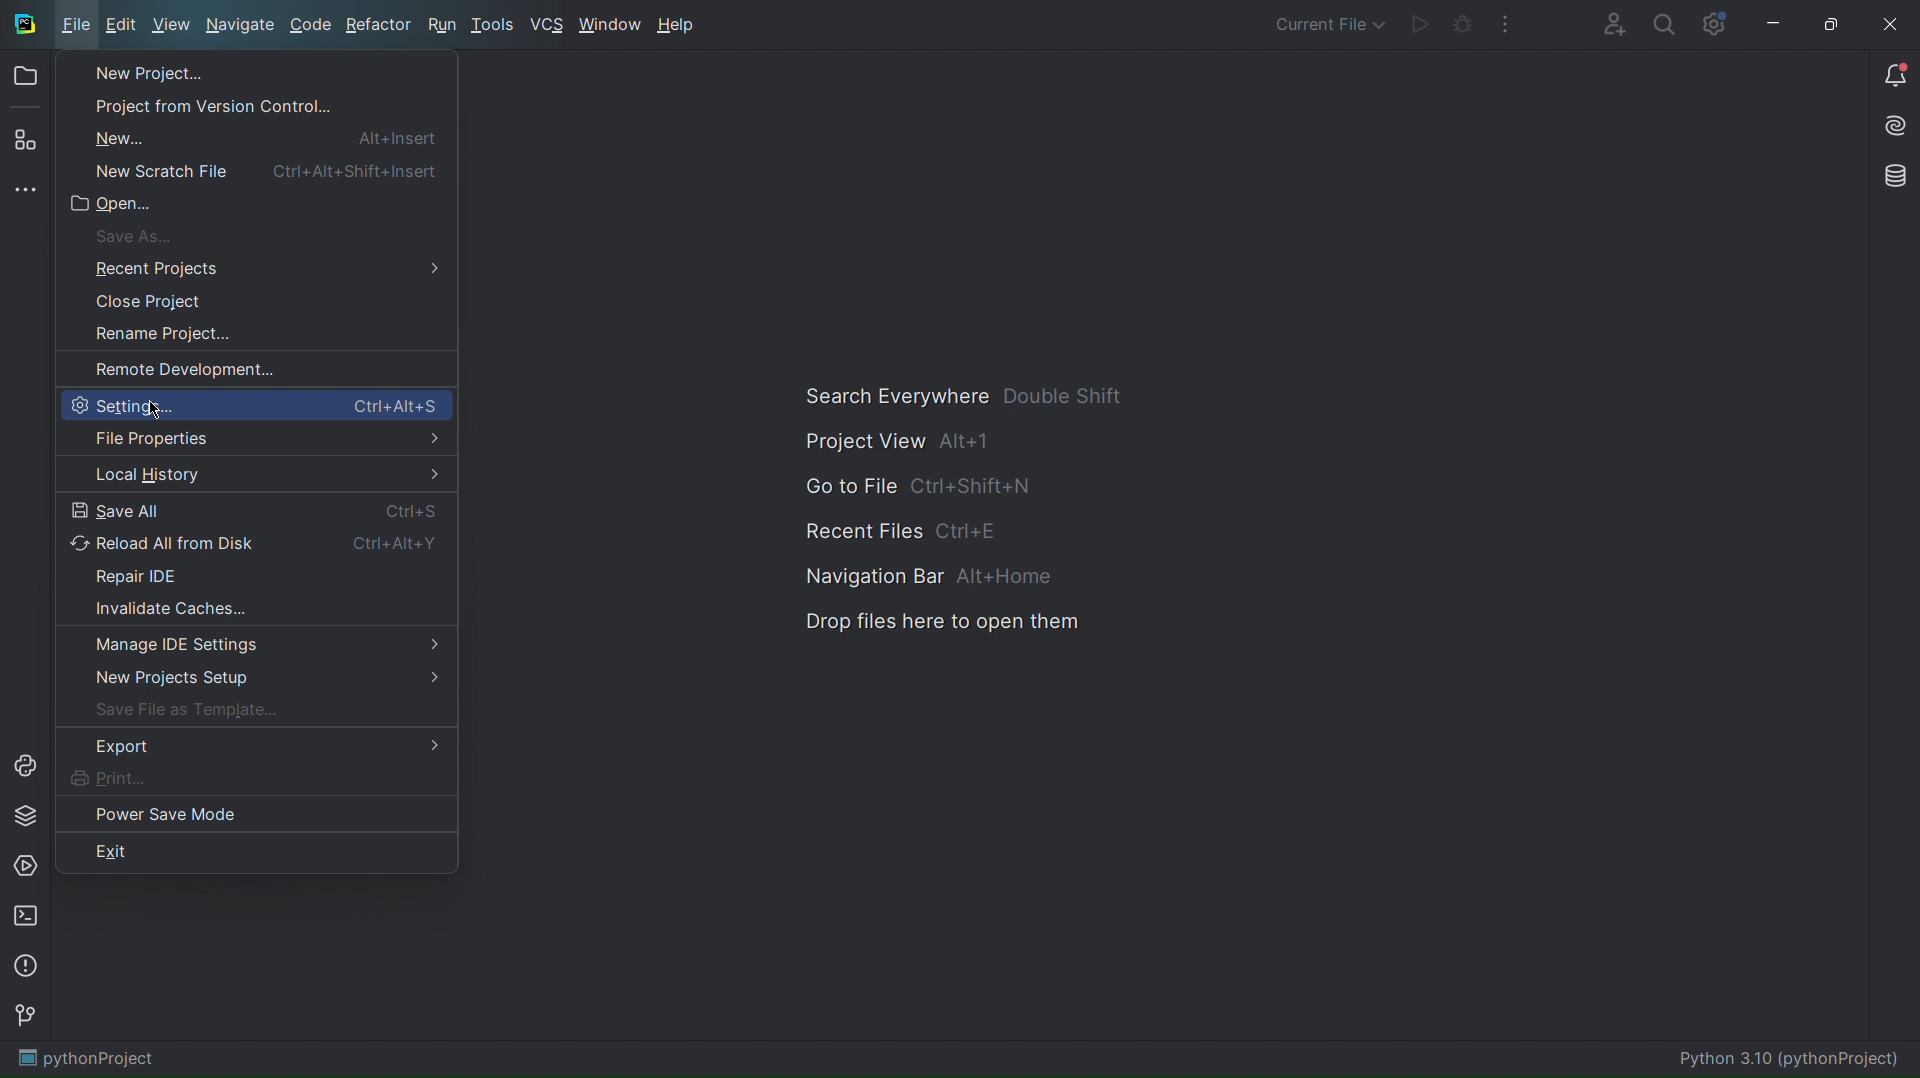 This screenshot has height=1078, width=1920. What do you see at coordinates (112, 202) in the screenshot?
I see `Open` at bounding box center [112, 202].